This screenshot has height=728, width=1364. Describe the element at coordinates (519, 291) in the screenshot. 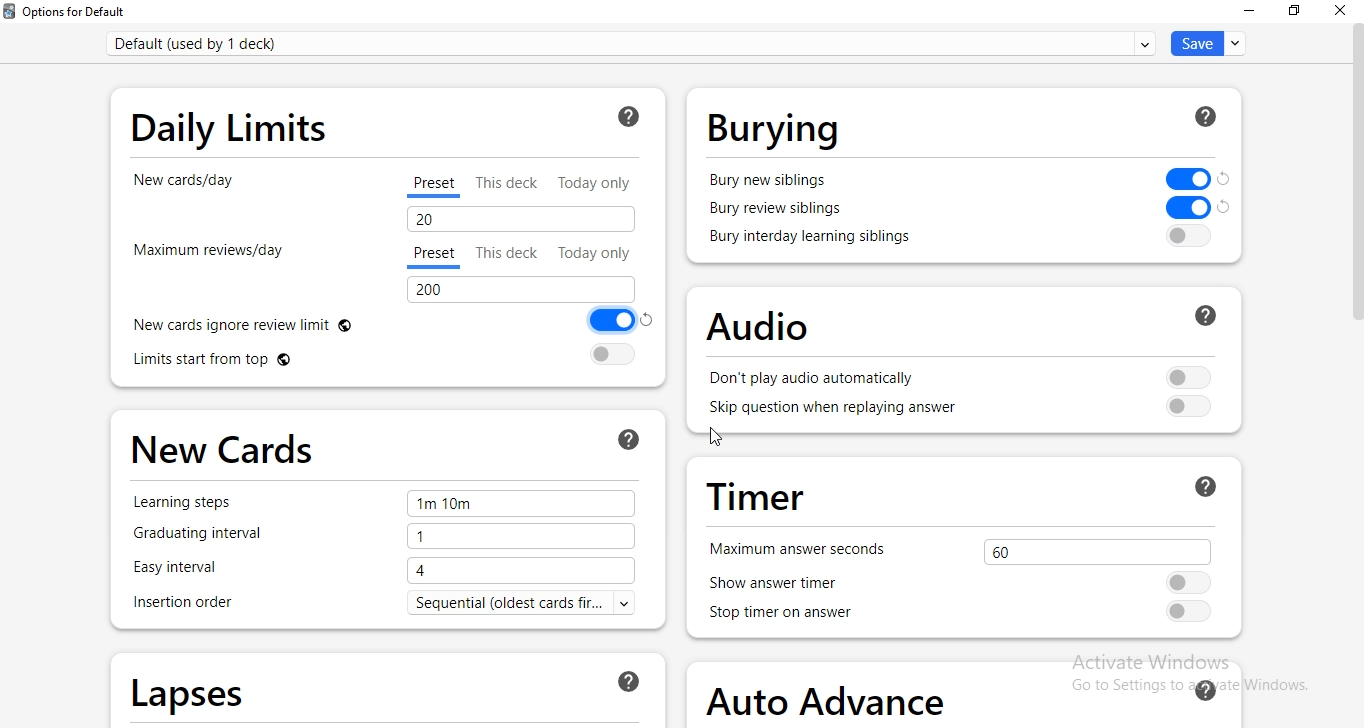

I see `200` at that location.